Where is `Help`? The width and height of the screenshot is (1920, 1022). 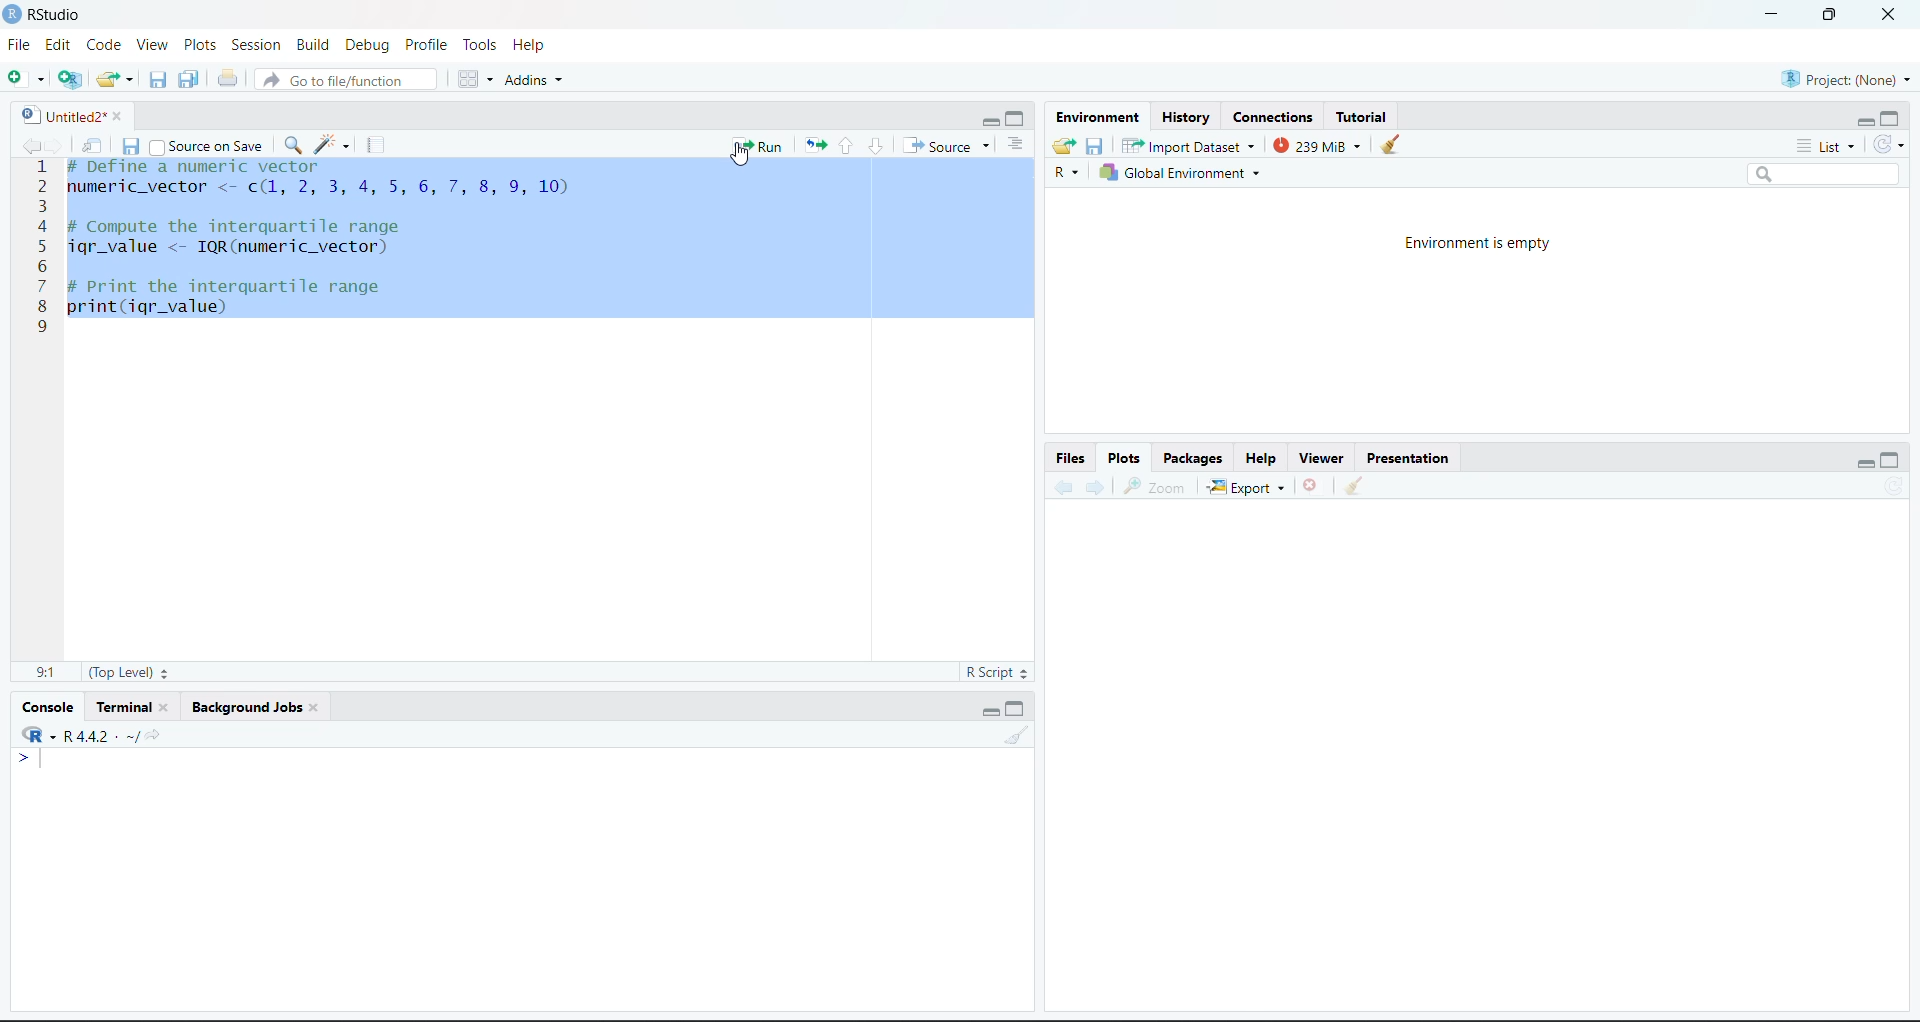 Help is located at coordinates (539, 46).